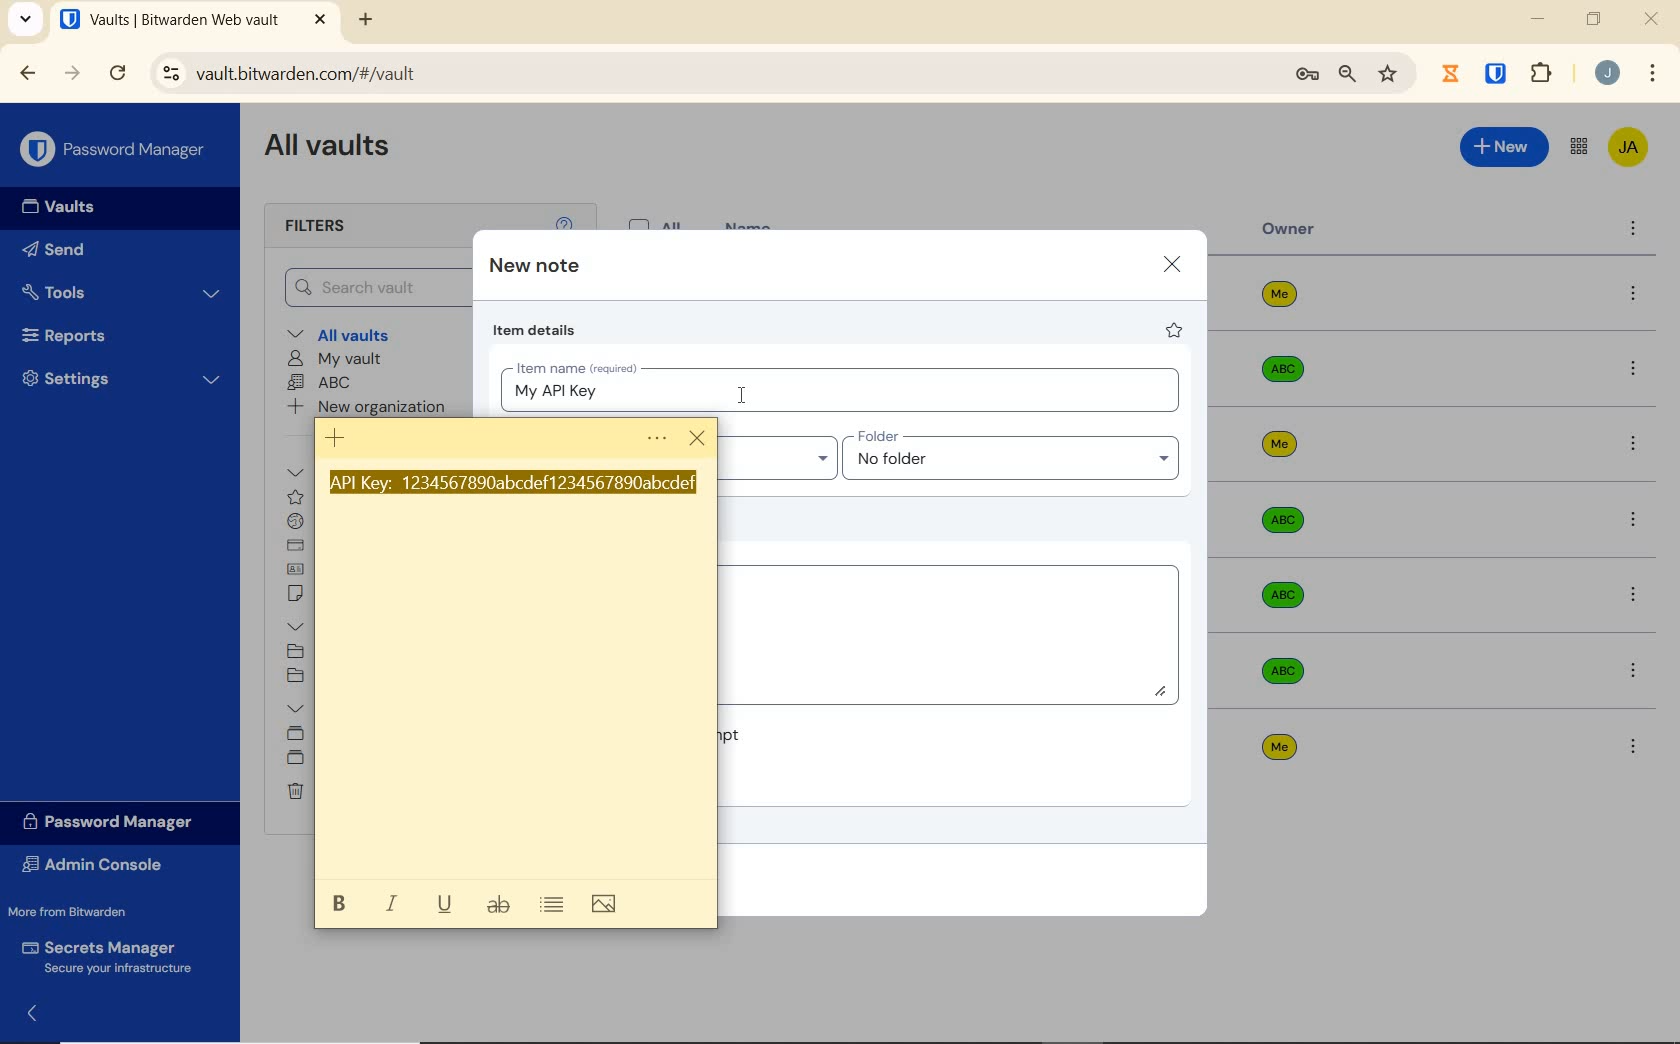 The height and width of the screenshot is (1044, 1680). I want to click on All Vaults, so click(336, 152).